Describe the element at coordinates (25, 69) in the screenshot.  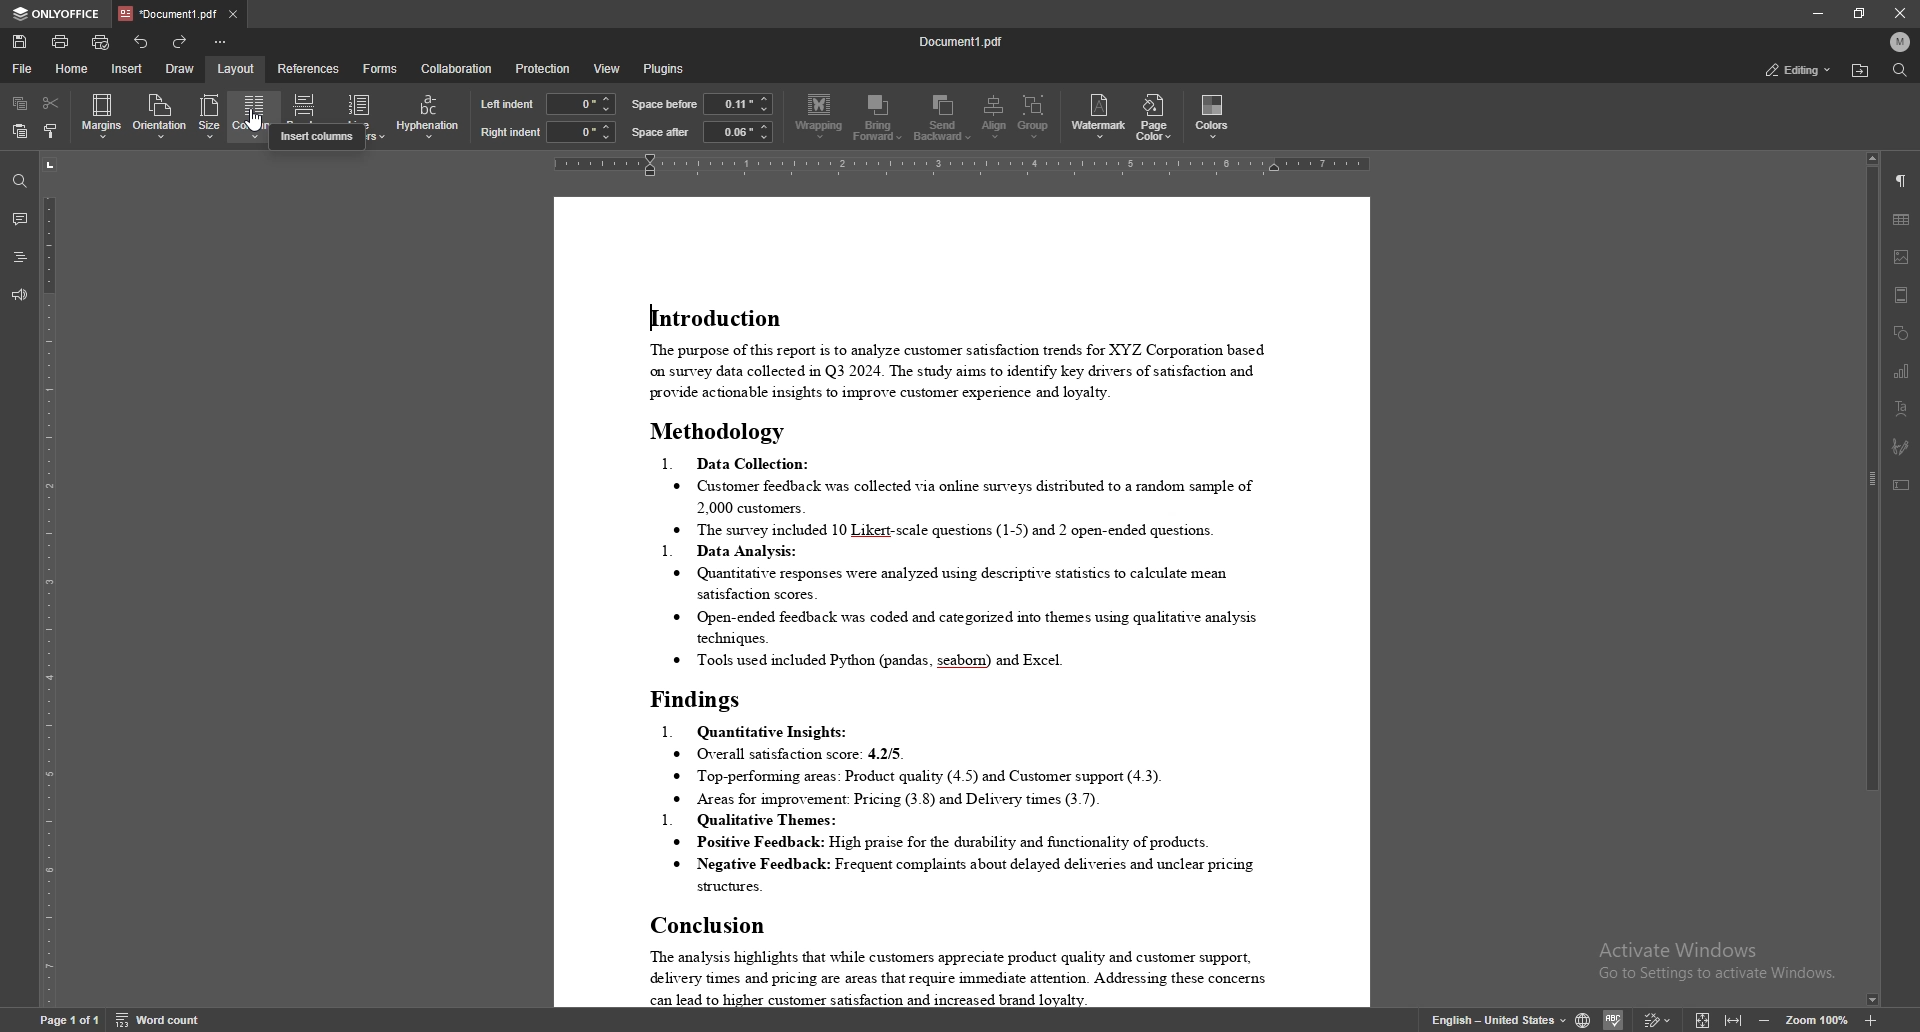
I see `file` at that location.